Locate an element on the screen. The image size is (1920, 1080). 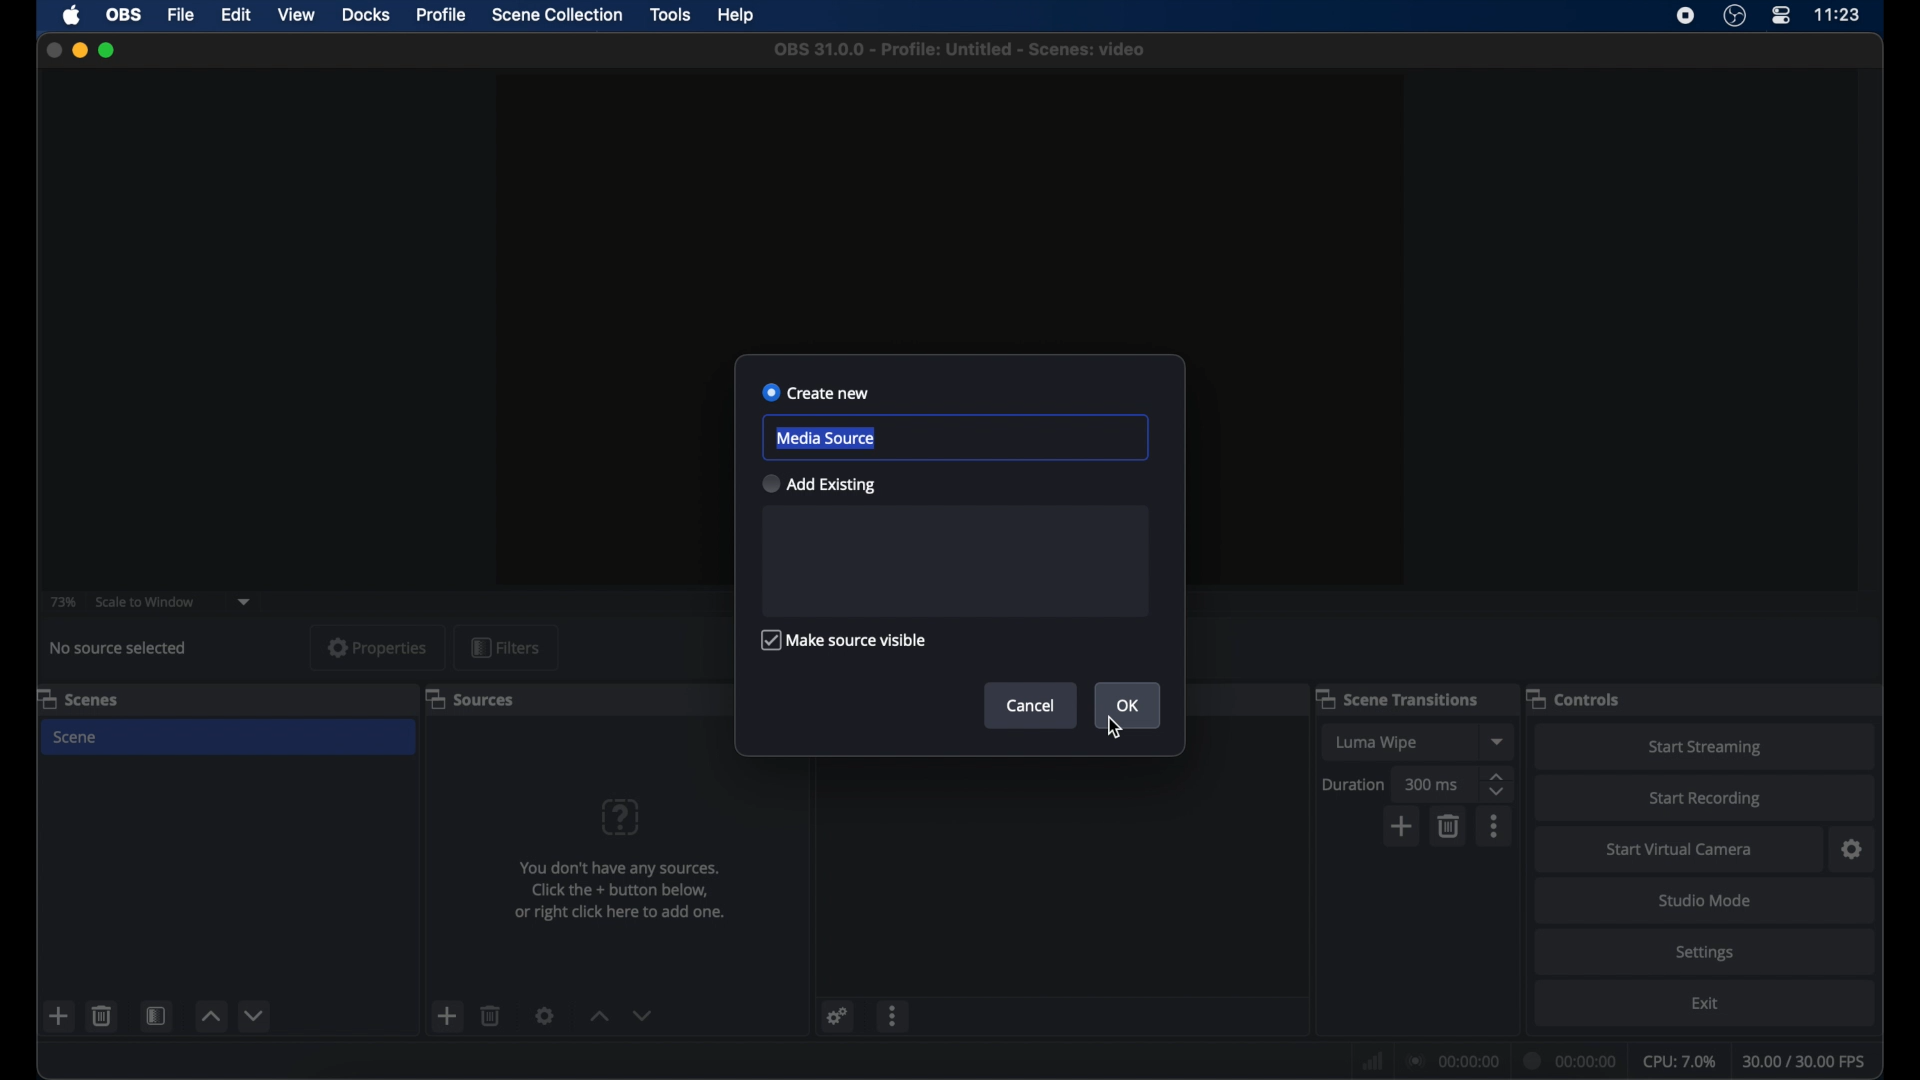
start recording is located at coordinates (1706, 799).